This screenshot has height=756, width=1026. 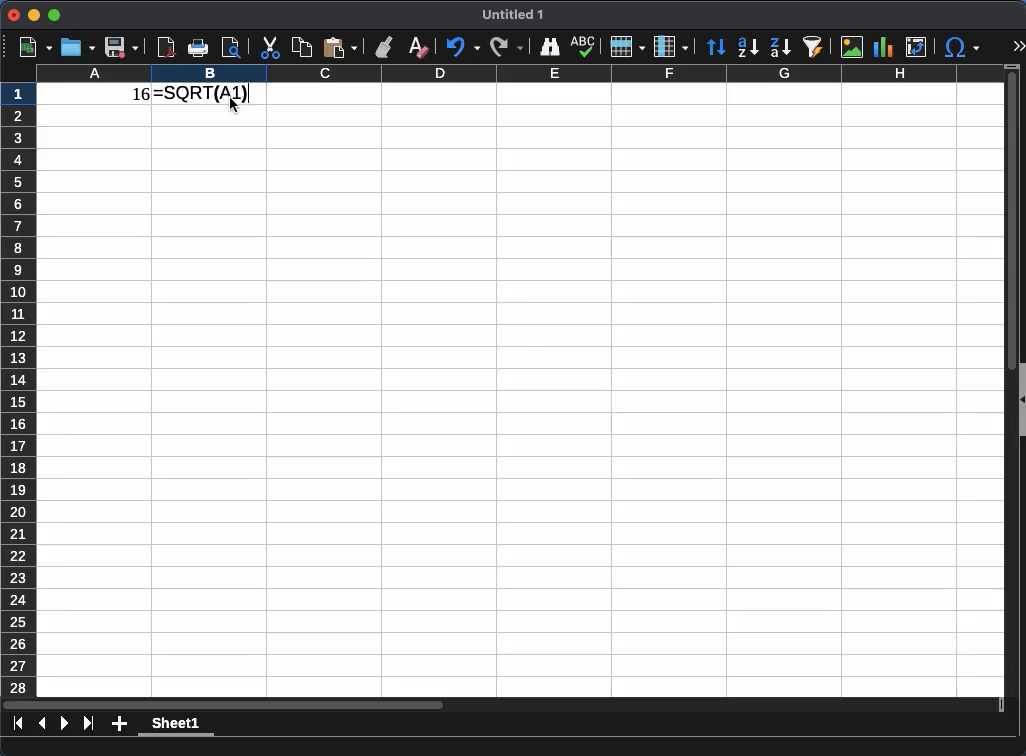 I want to click on collapse, so click(x=1020, y=401).